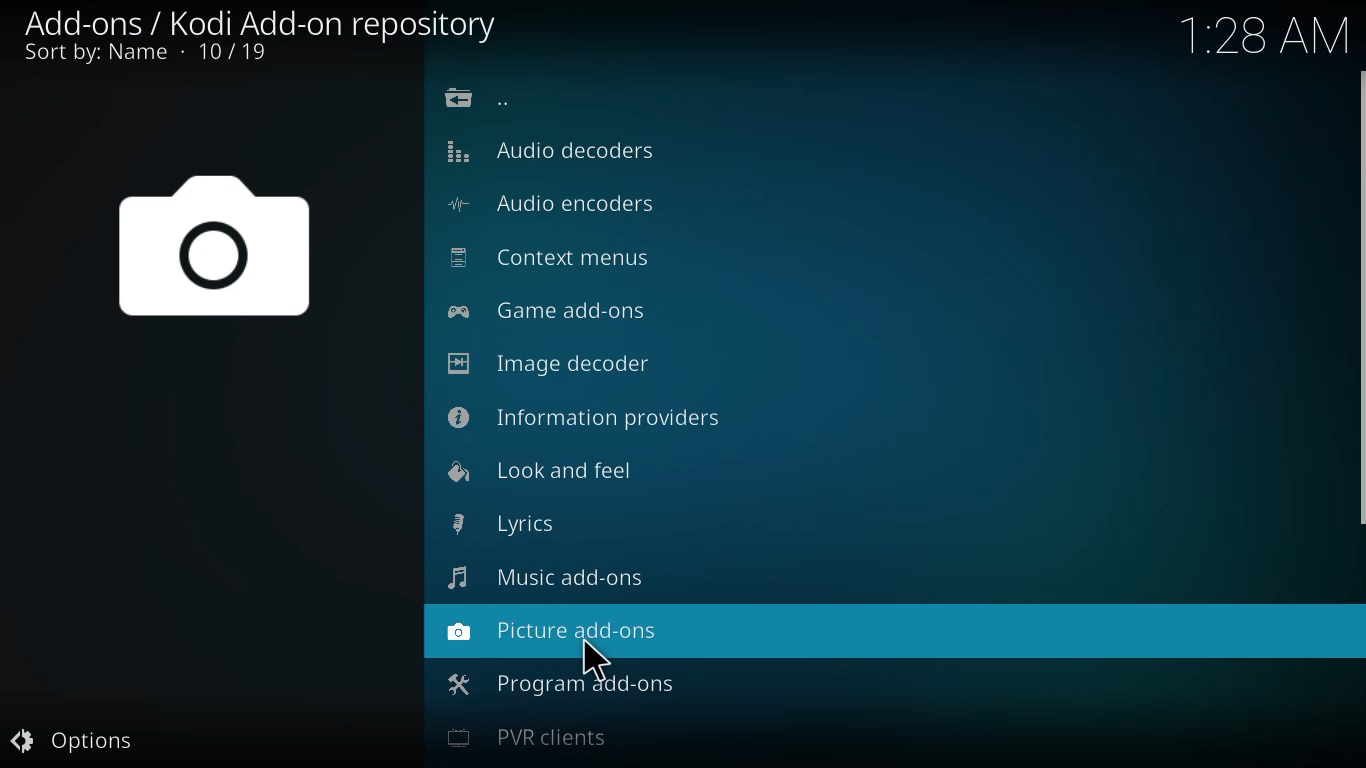 The width and height of the screenshot is (1366, 768). I want to click on options, so click(77, 738).